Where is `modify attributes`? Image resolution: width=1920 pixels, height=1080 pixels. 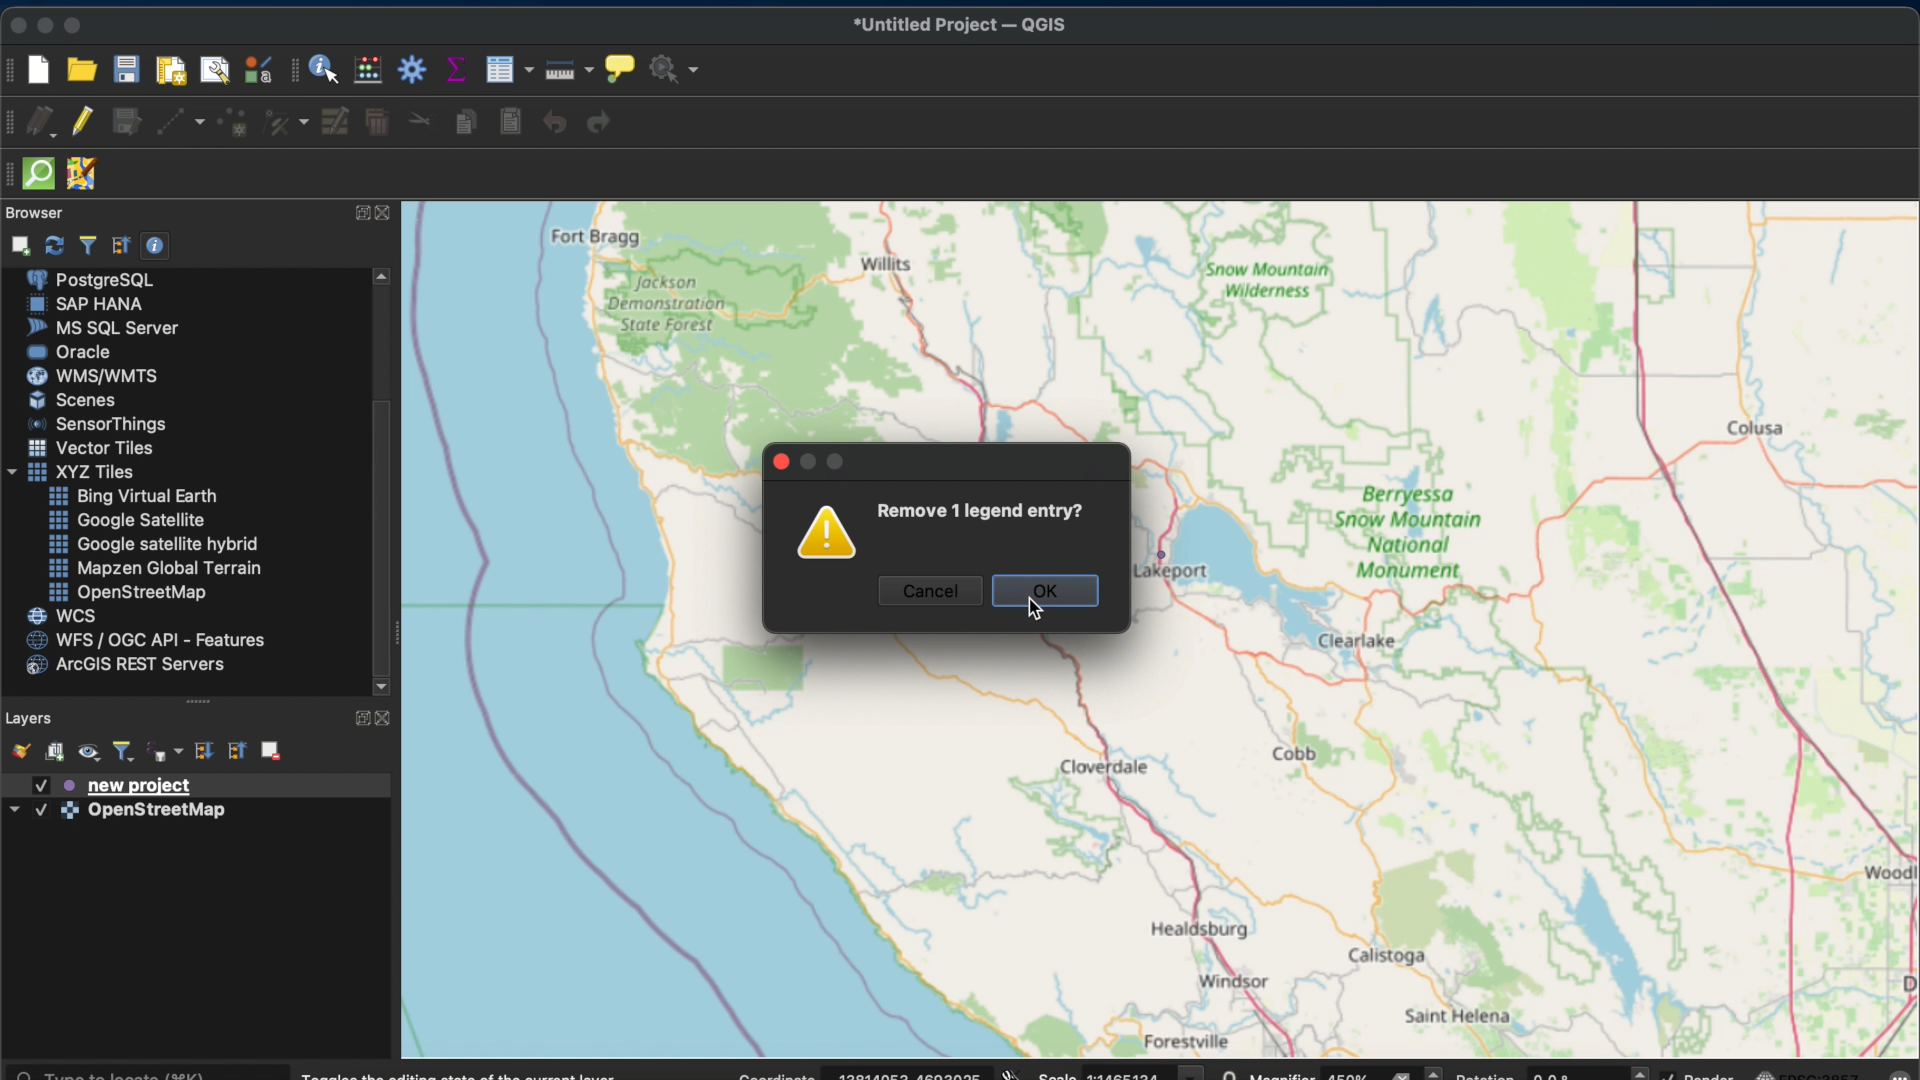 modify attributes is located at coordinates (337, 124).